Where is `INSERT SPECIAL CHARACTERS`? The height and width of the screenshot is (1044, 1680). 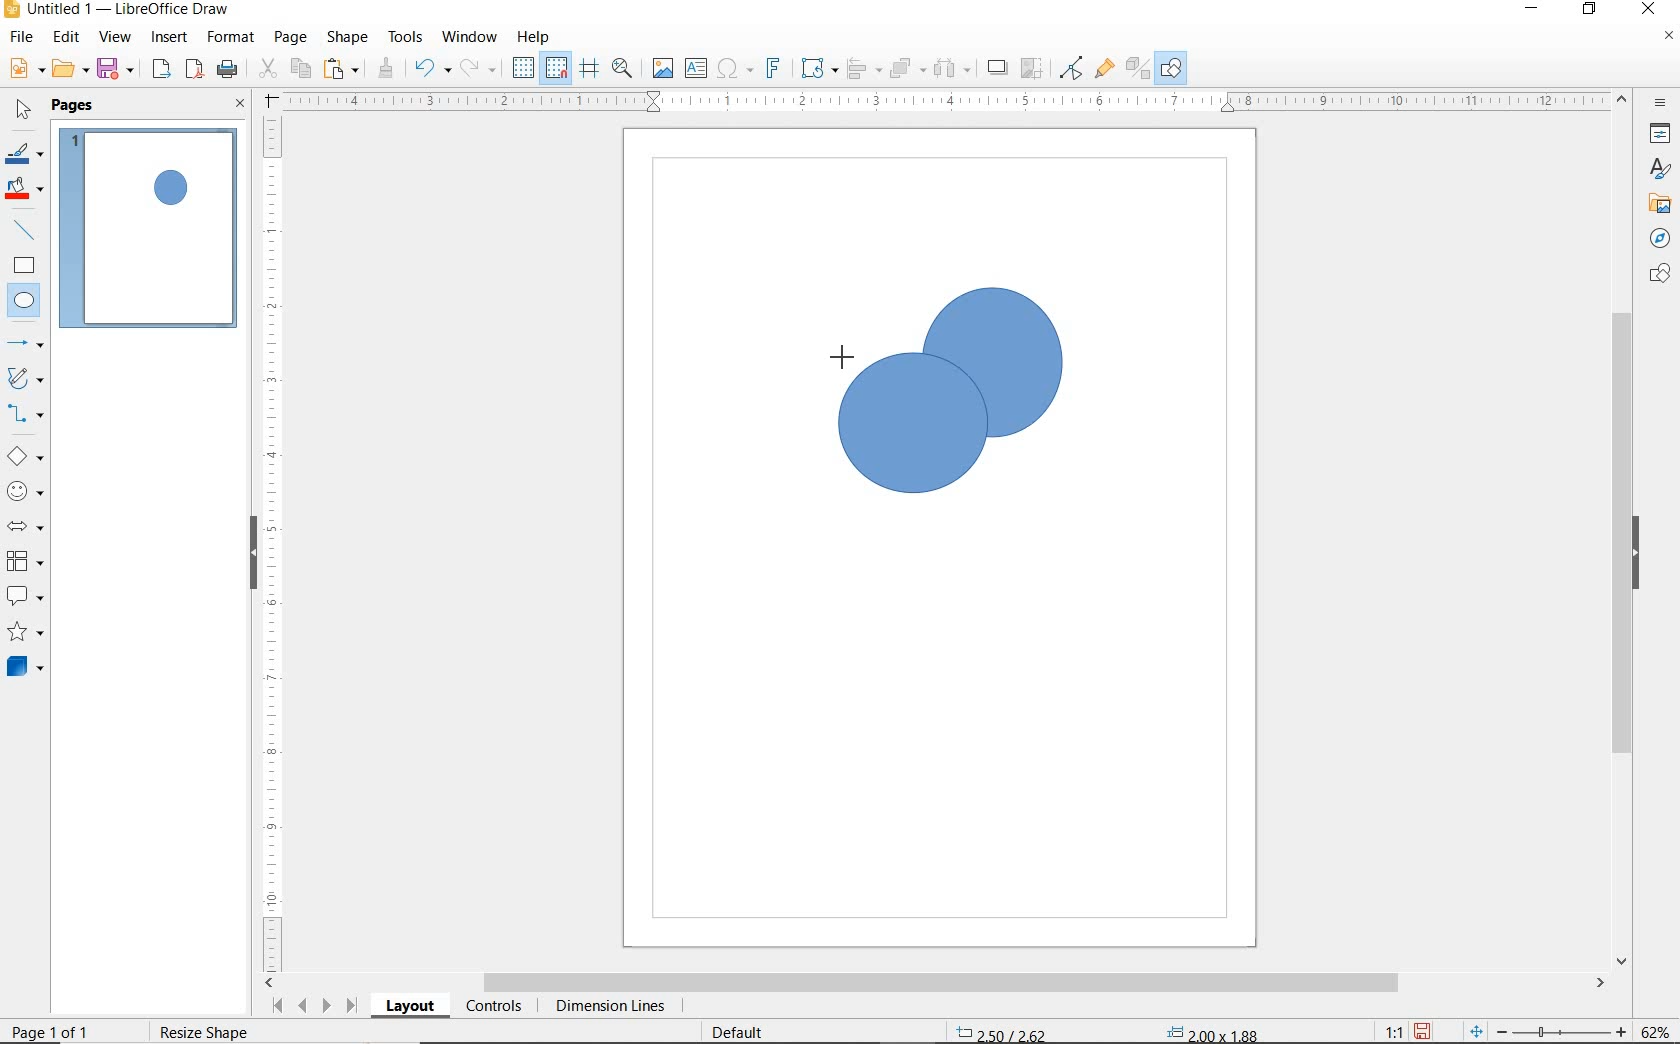 INSERT SPECIAL CHARACTERS is located at coordinates (732, 70).